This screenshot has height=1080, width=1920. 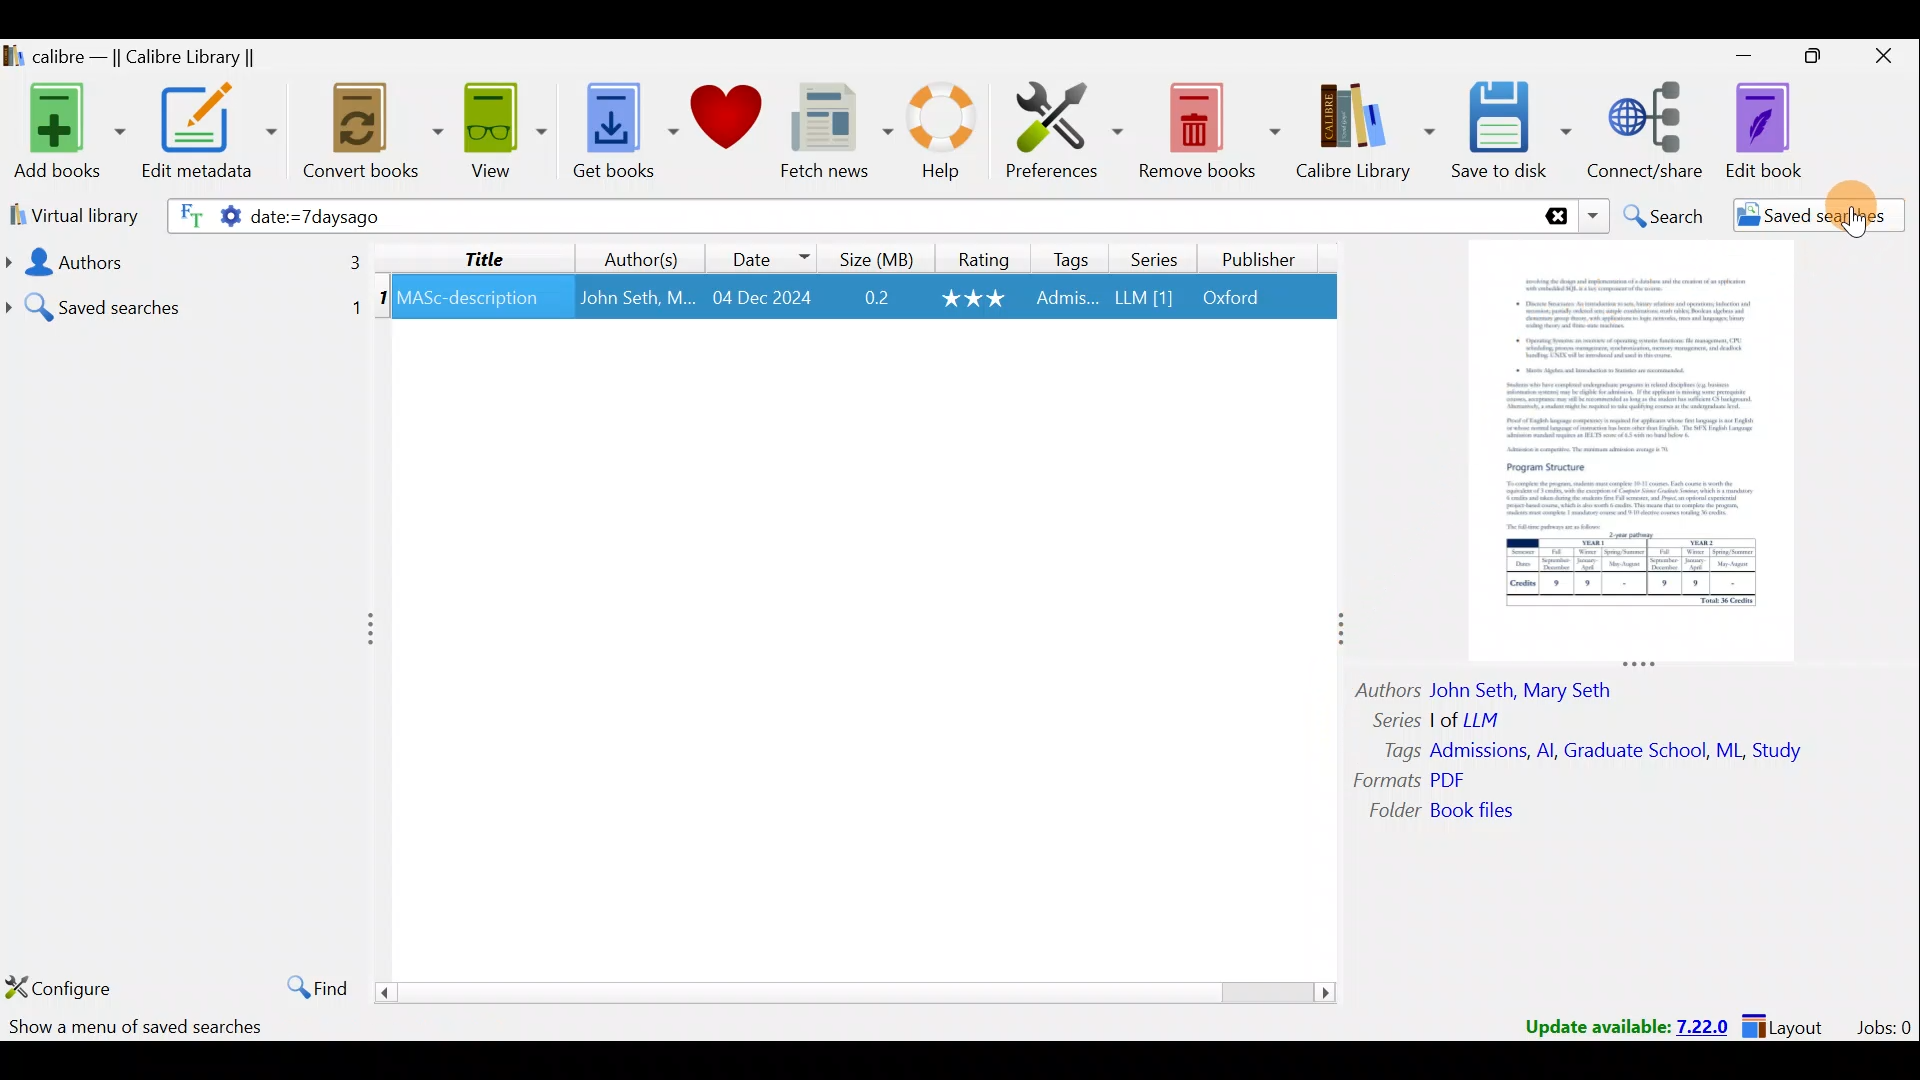 I want to click on Search bar, so click(x=1165, y=215).